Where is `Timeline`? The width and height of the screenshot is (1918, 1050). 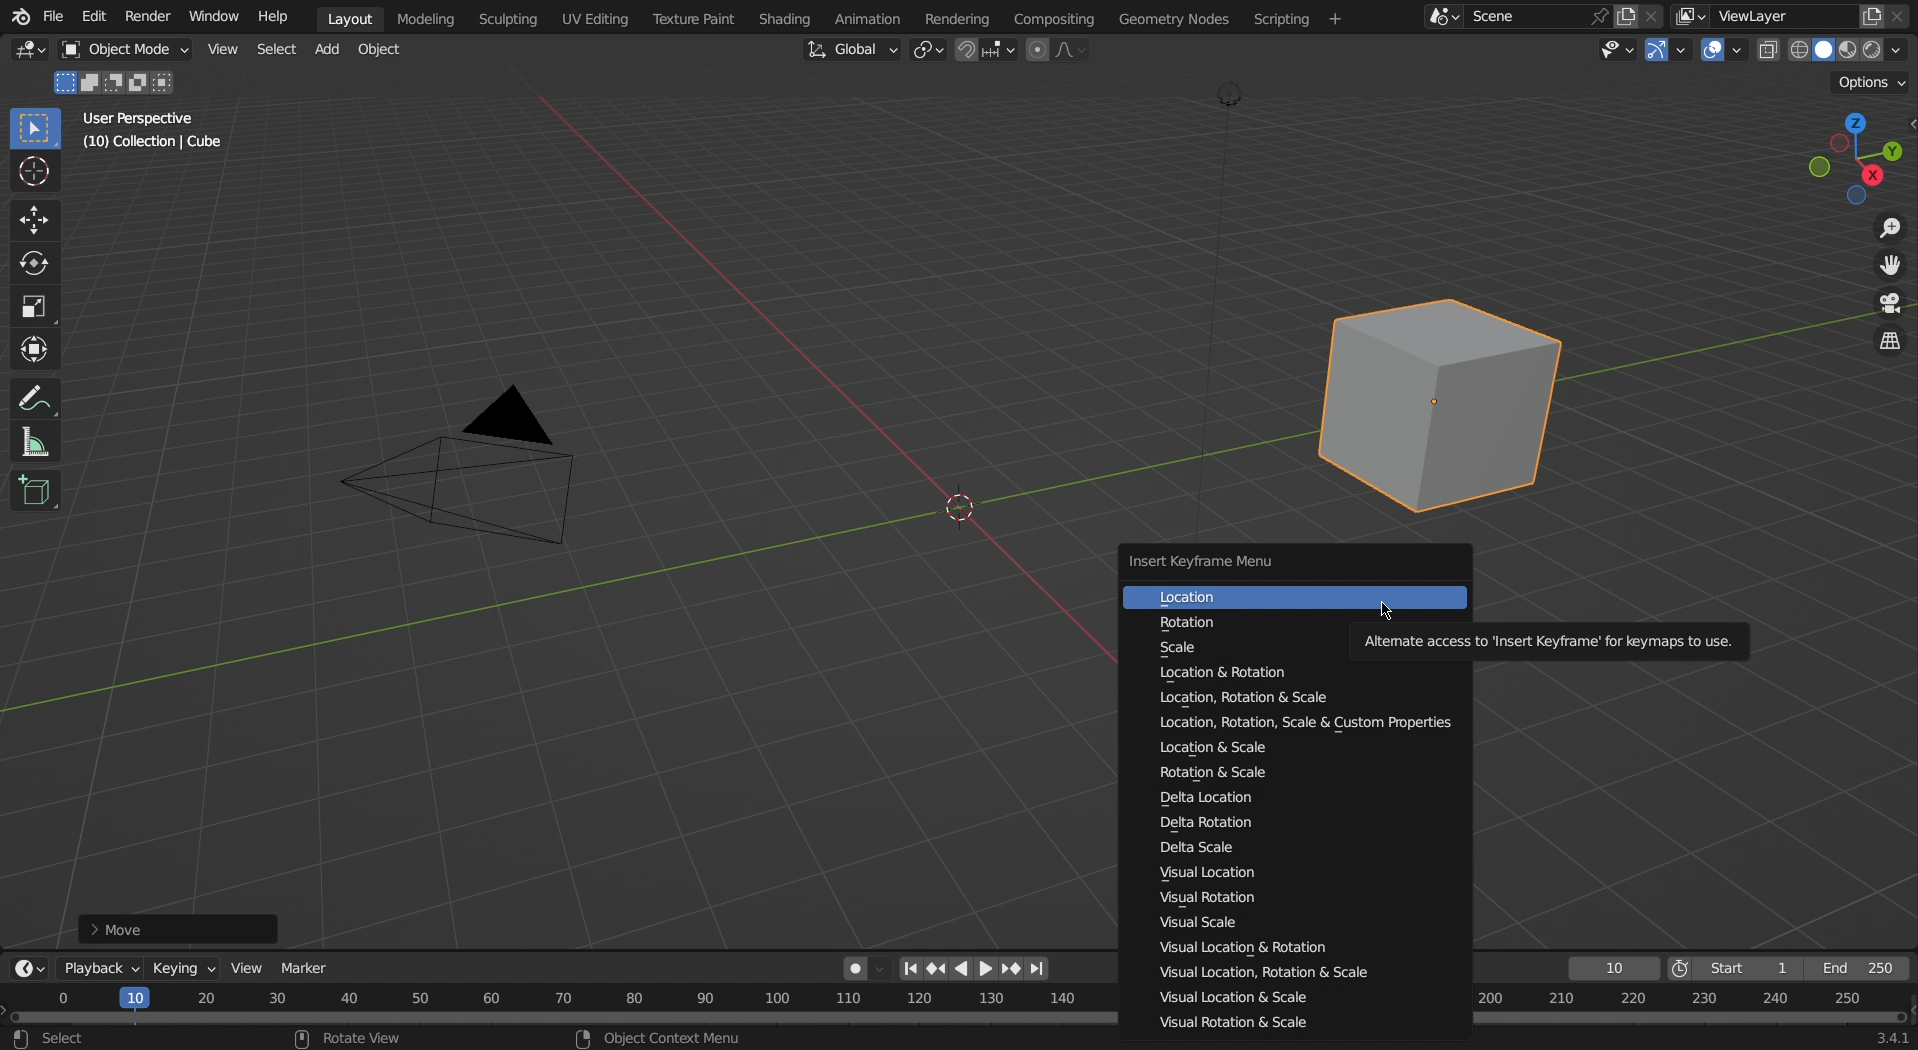 Timeline is located at coordinates (1691, 1020).